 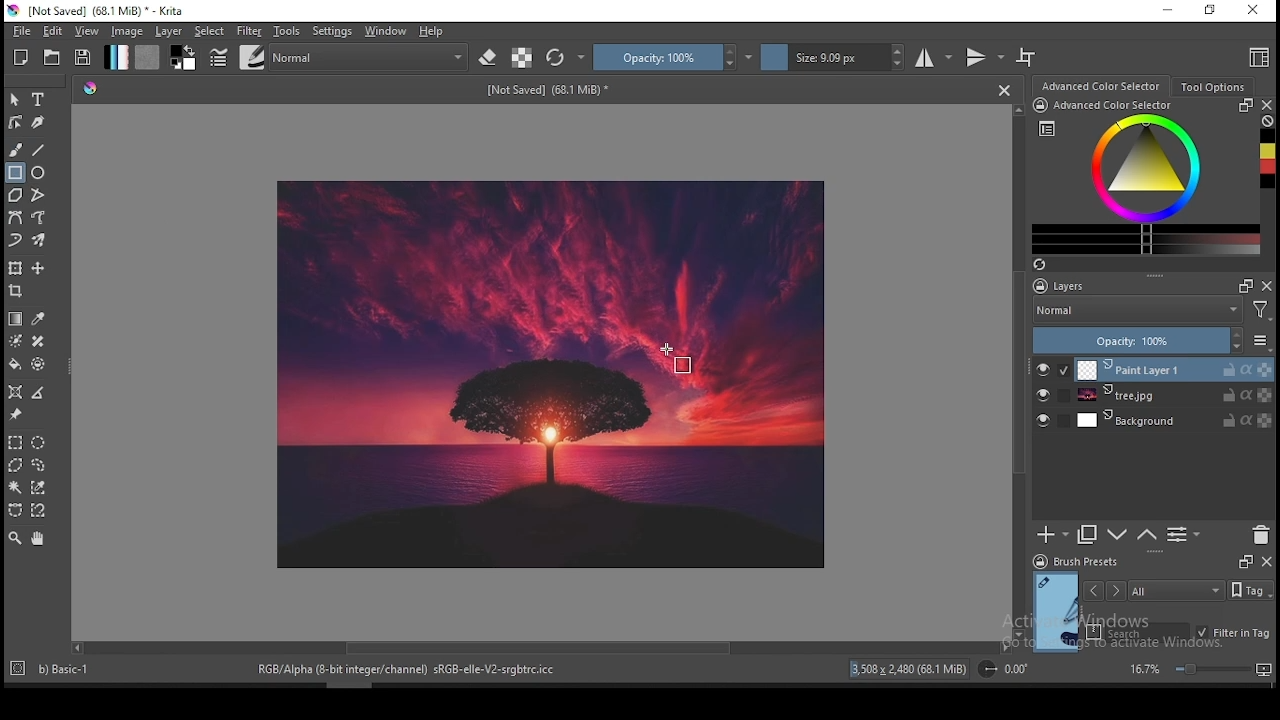 I want to click on brush tool, so click(x=16, y=150).